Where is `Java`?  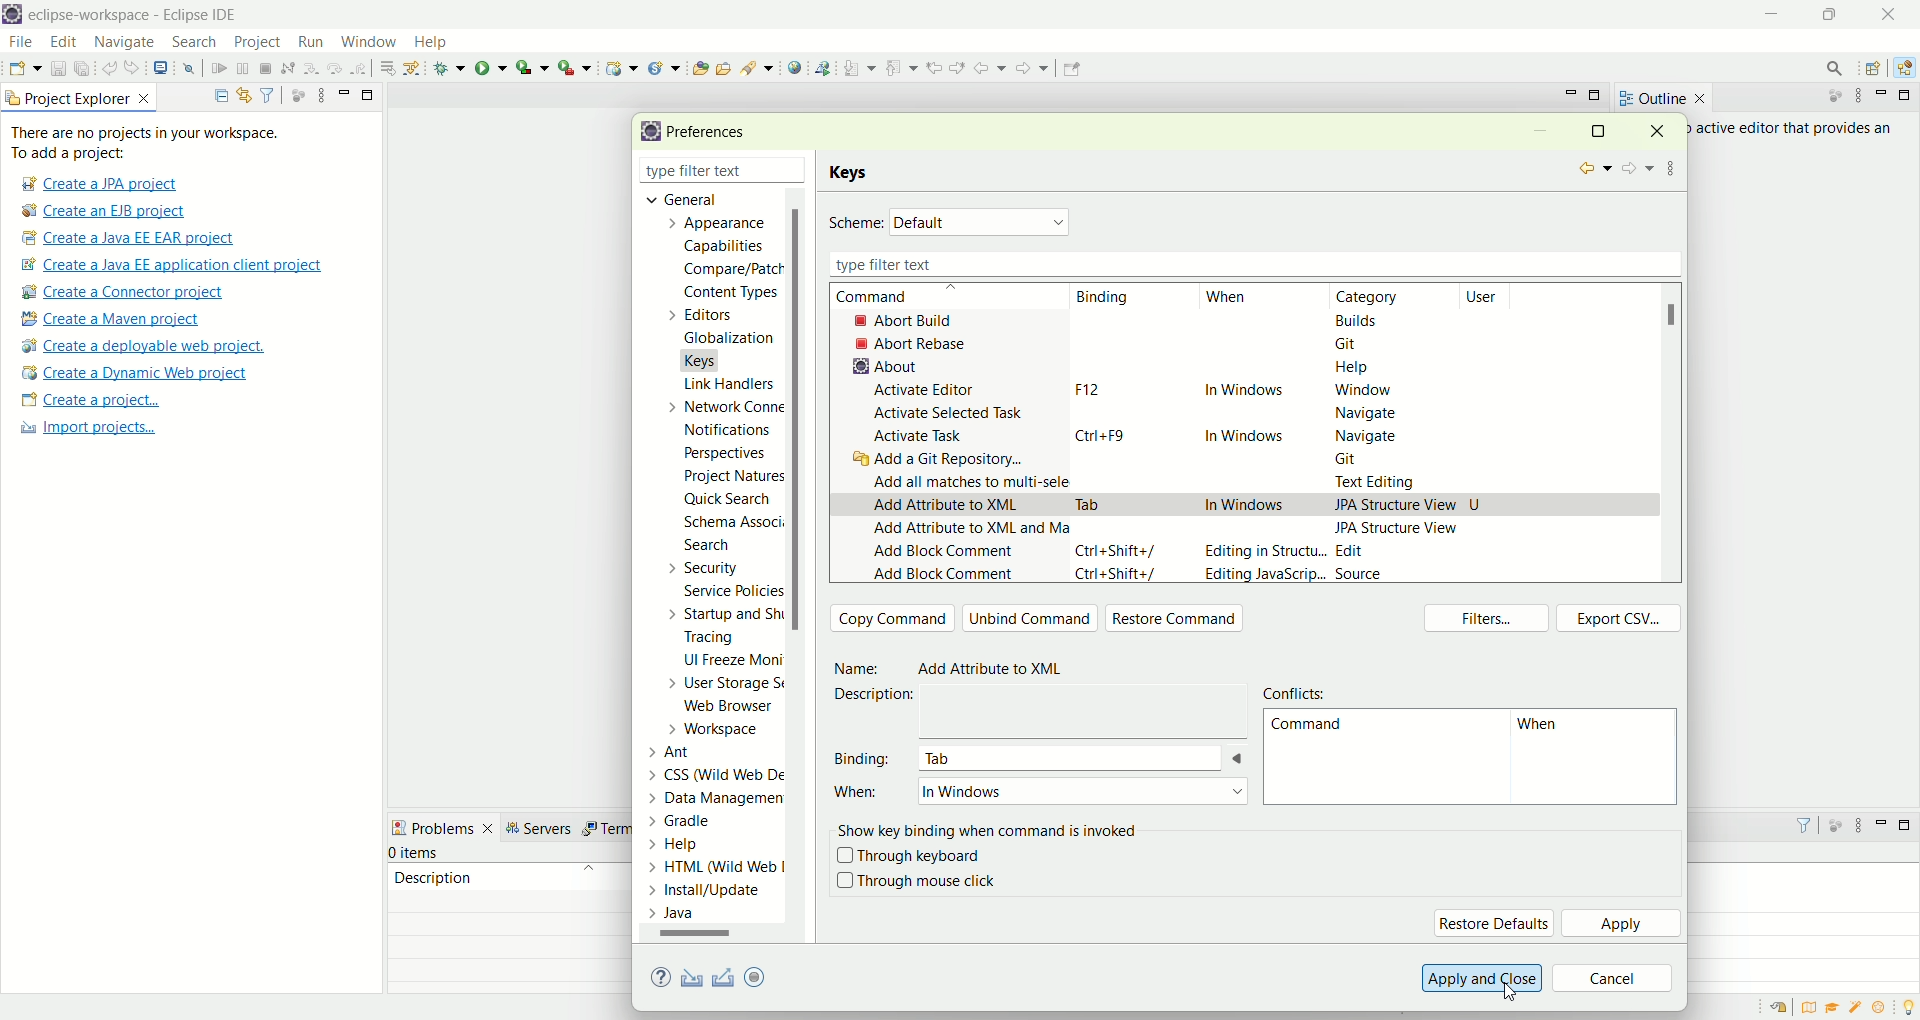 Java is located at coordinates (677, 913).